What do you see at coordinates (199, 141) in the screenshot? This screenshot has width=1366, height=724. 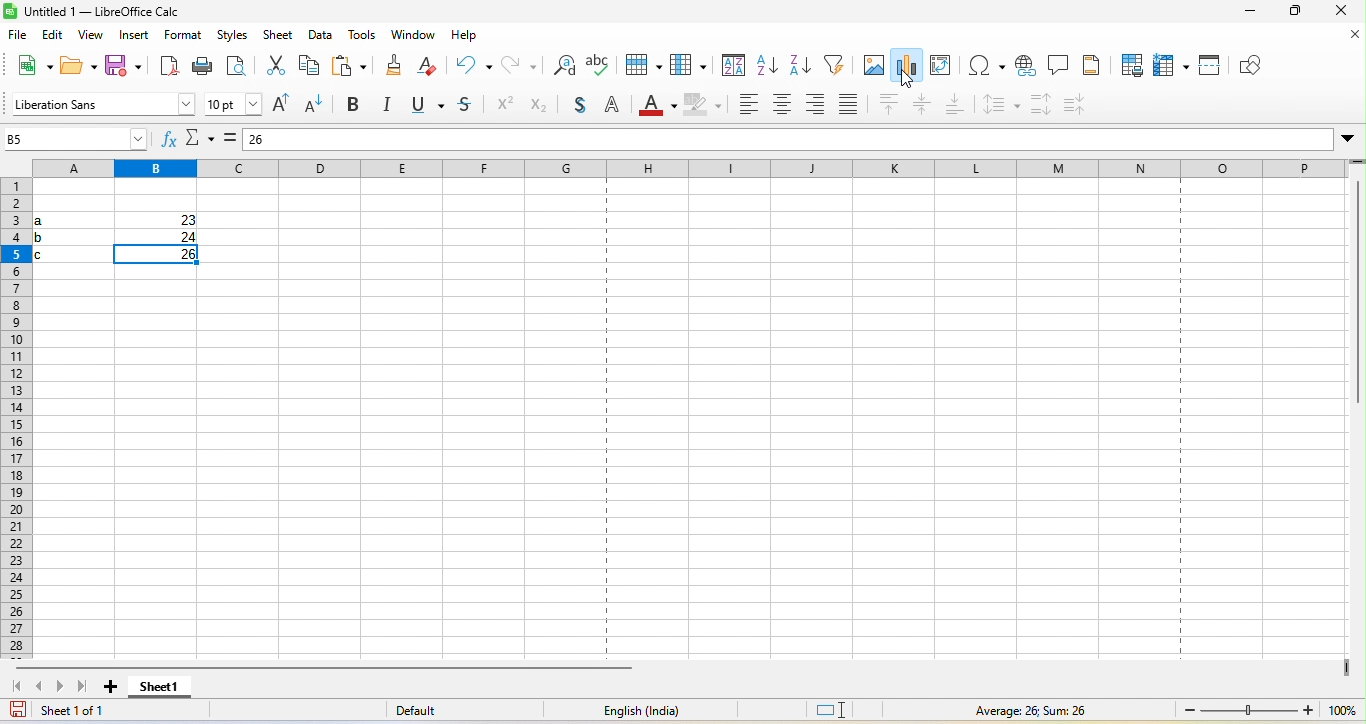 I see `select function` at bounding box center [199, 141].